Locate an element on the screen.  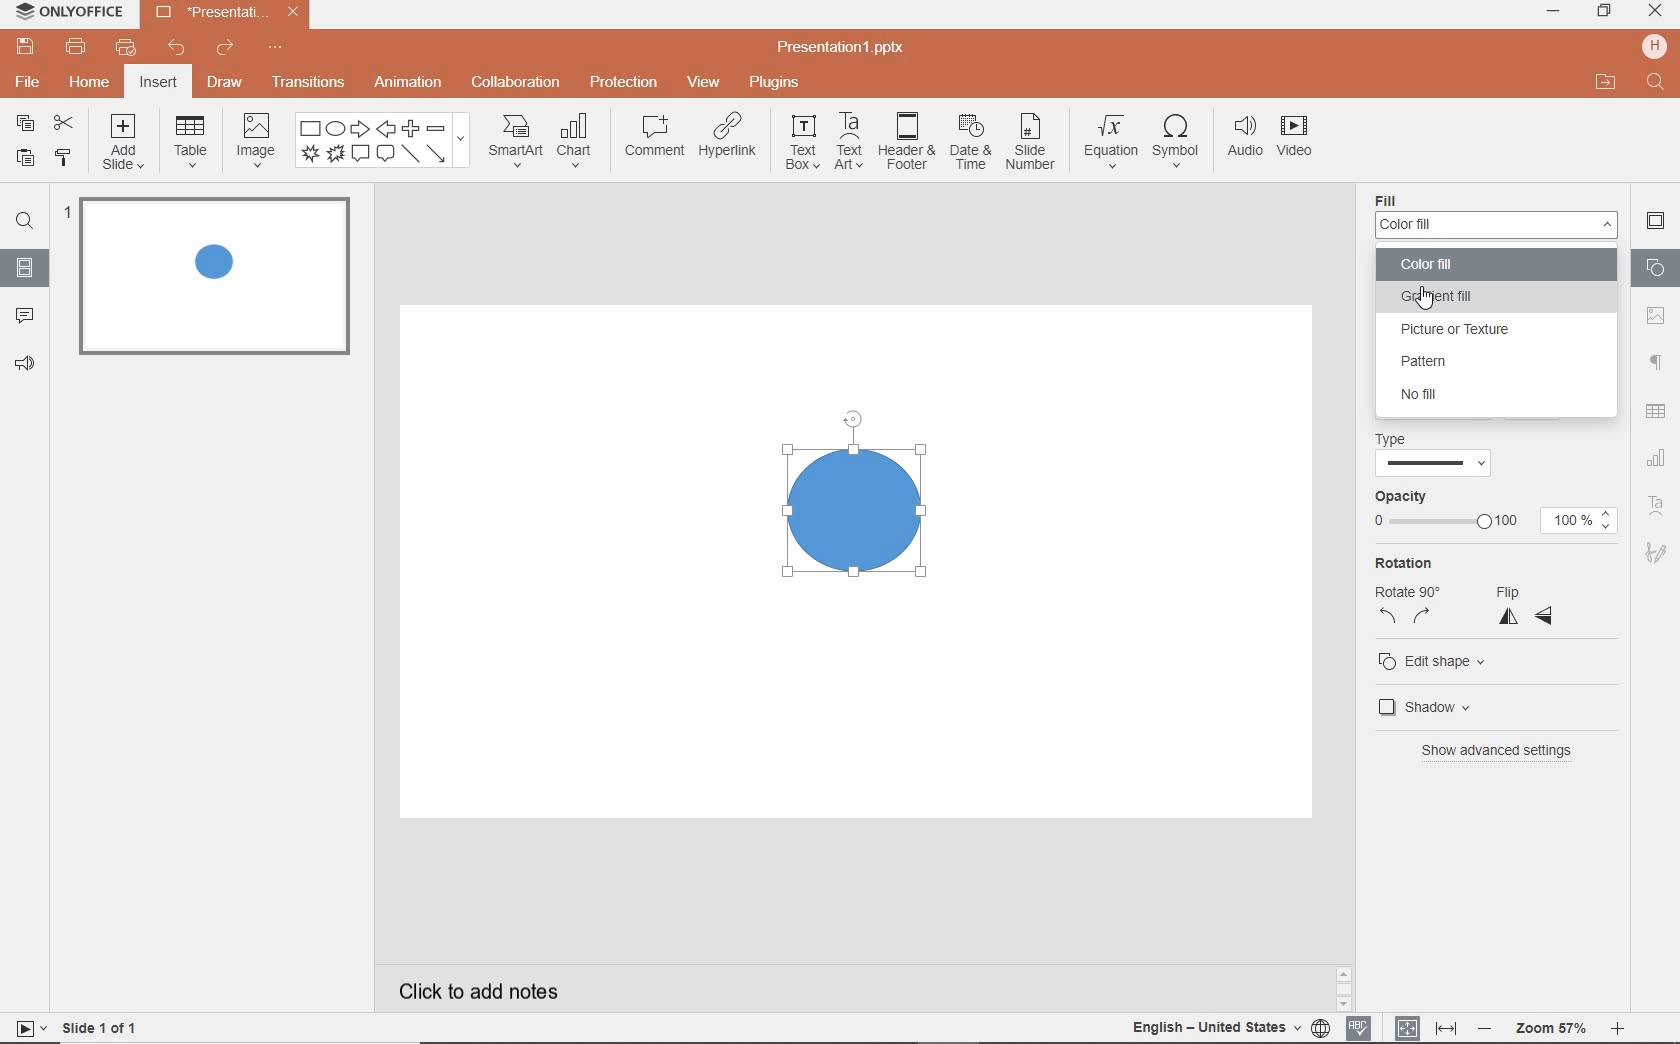
table is located at coordinates (190, 143).